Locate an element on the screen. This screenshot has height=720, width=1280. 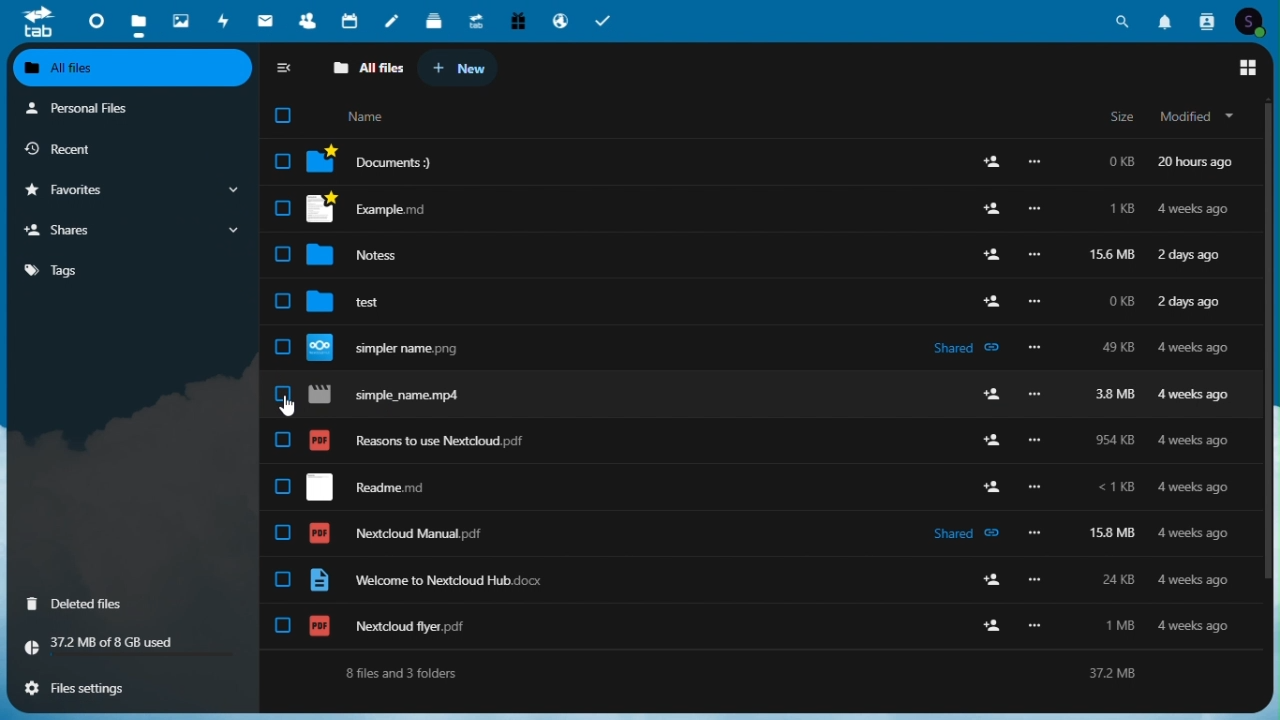
All files is located at coordinates (135, 68).